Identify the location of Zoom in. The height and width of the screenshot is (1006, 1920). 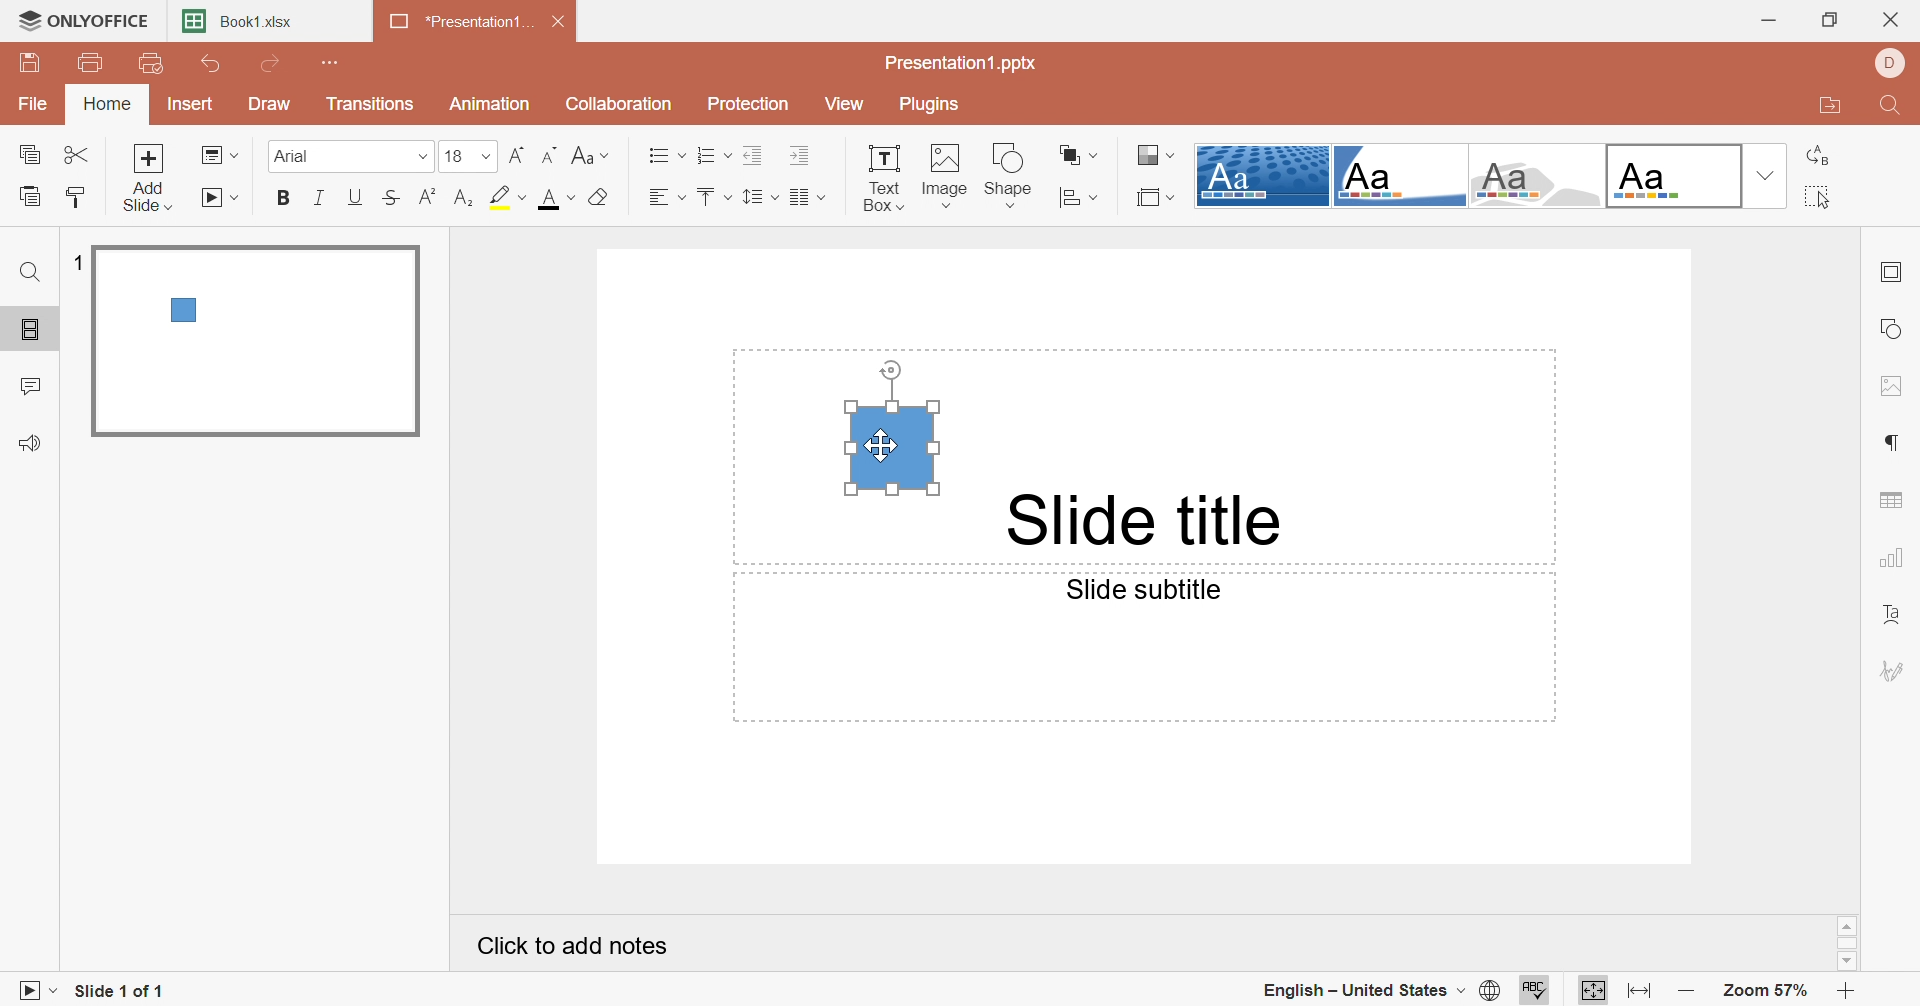
(1853, 989).